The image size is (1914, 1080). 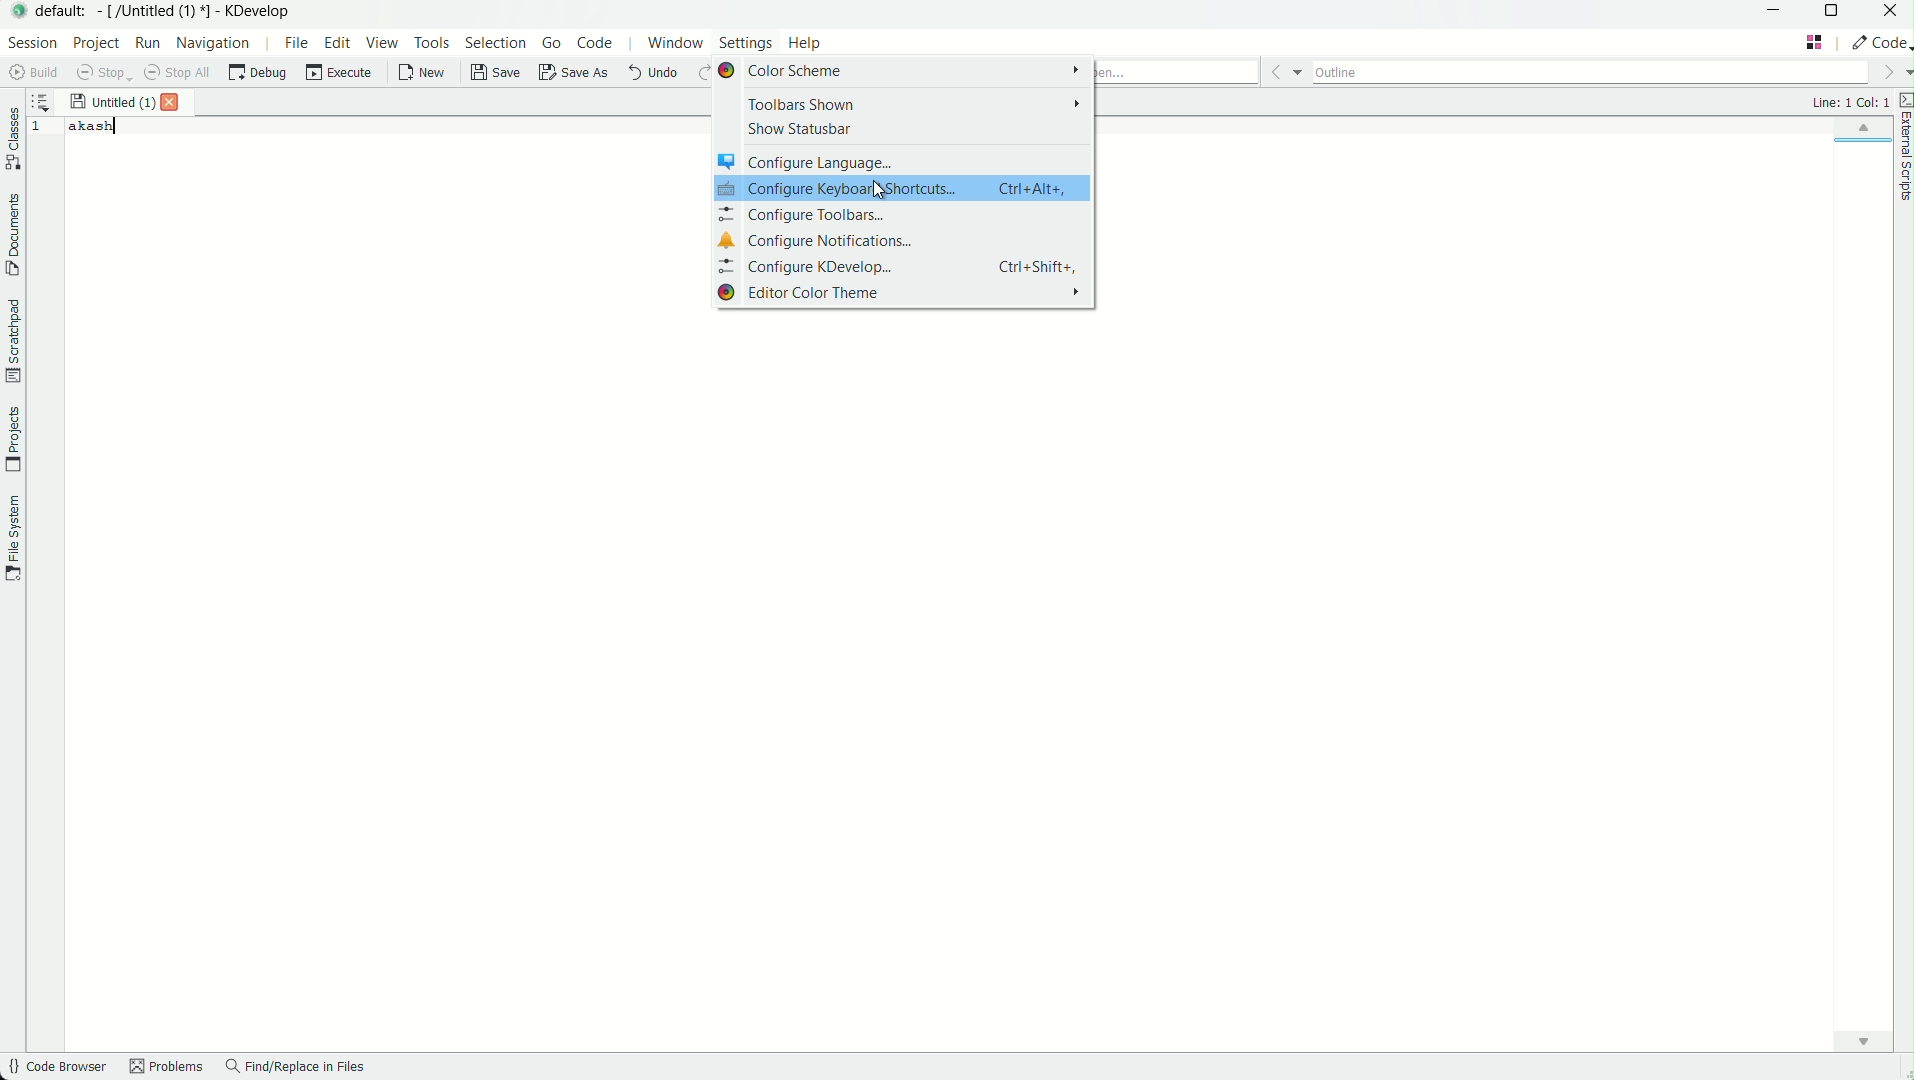 What do you see at coordinates (385, 43) in the screenshot?
I see `view menu` at bounding box center [385, 43].